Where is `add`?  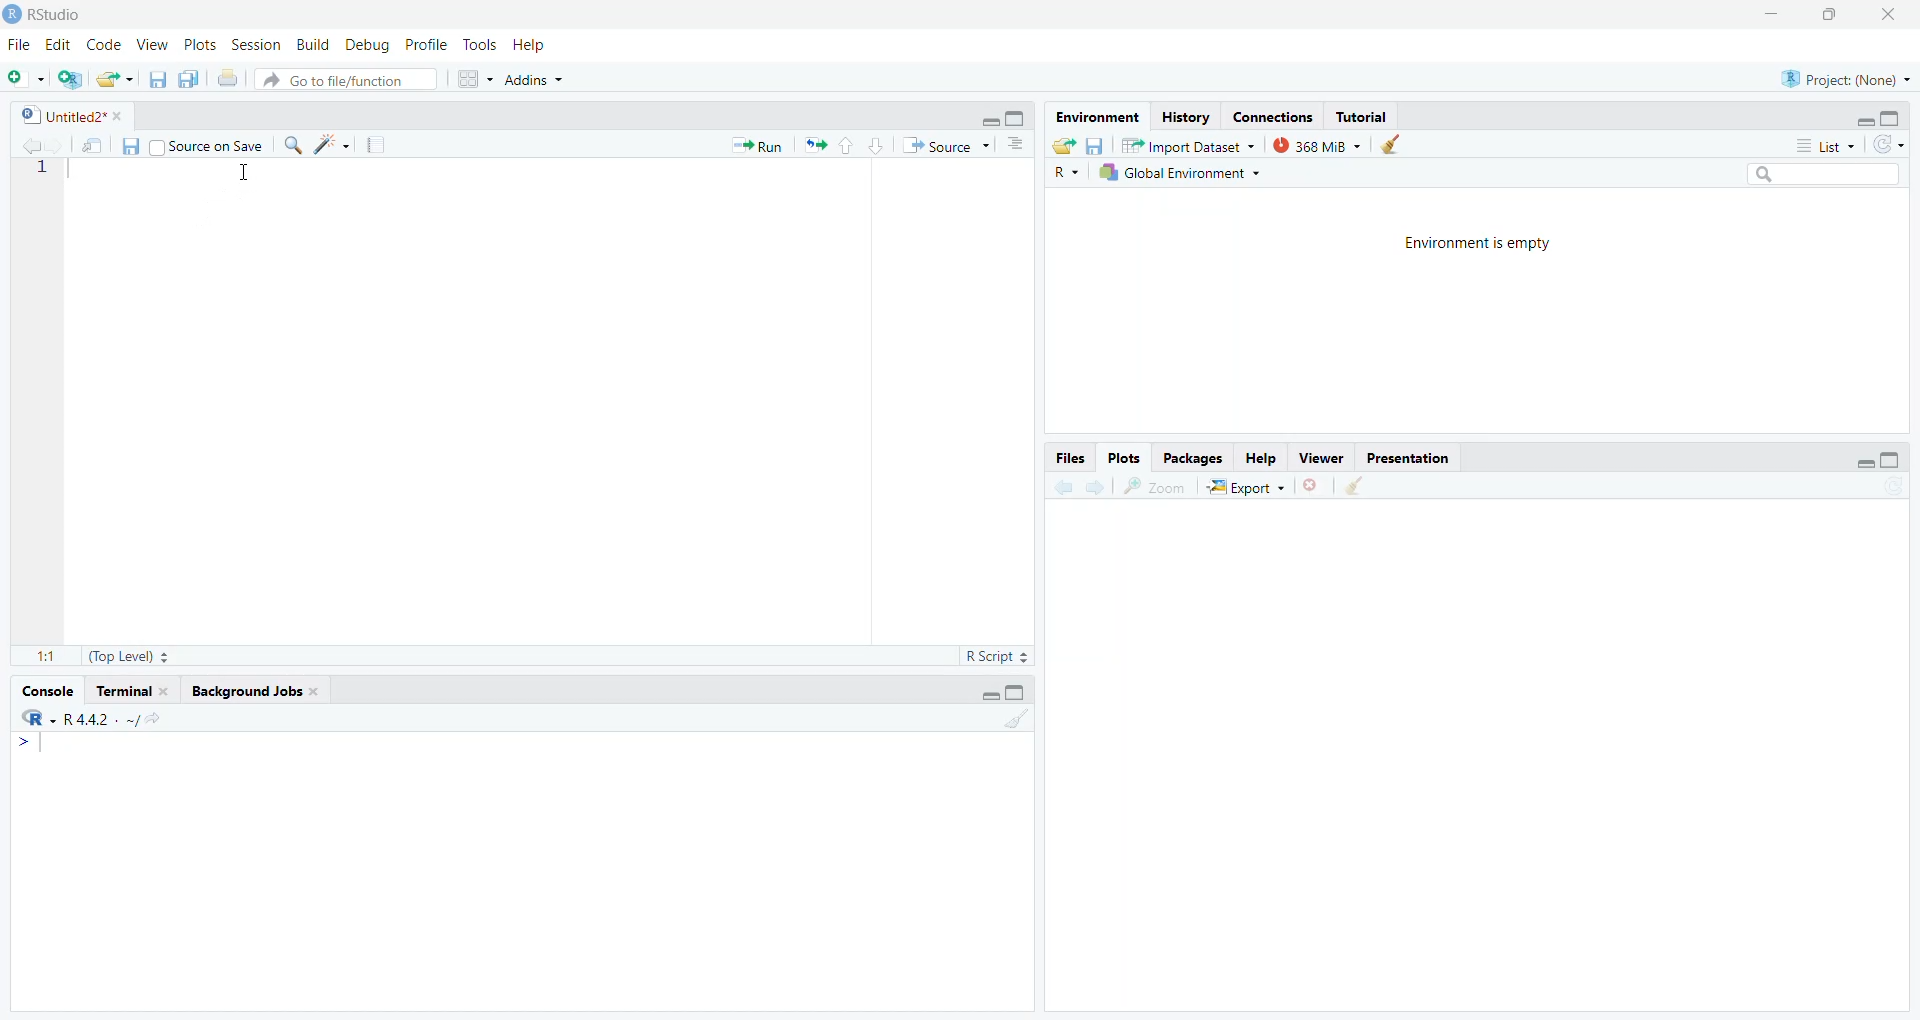 add is located at coordinates (25, 79).